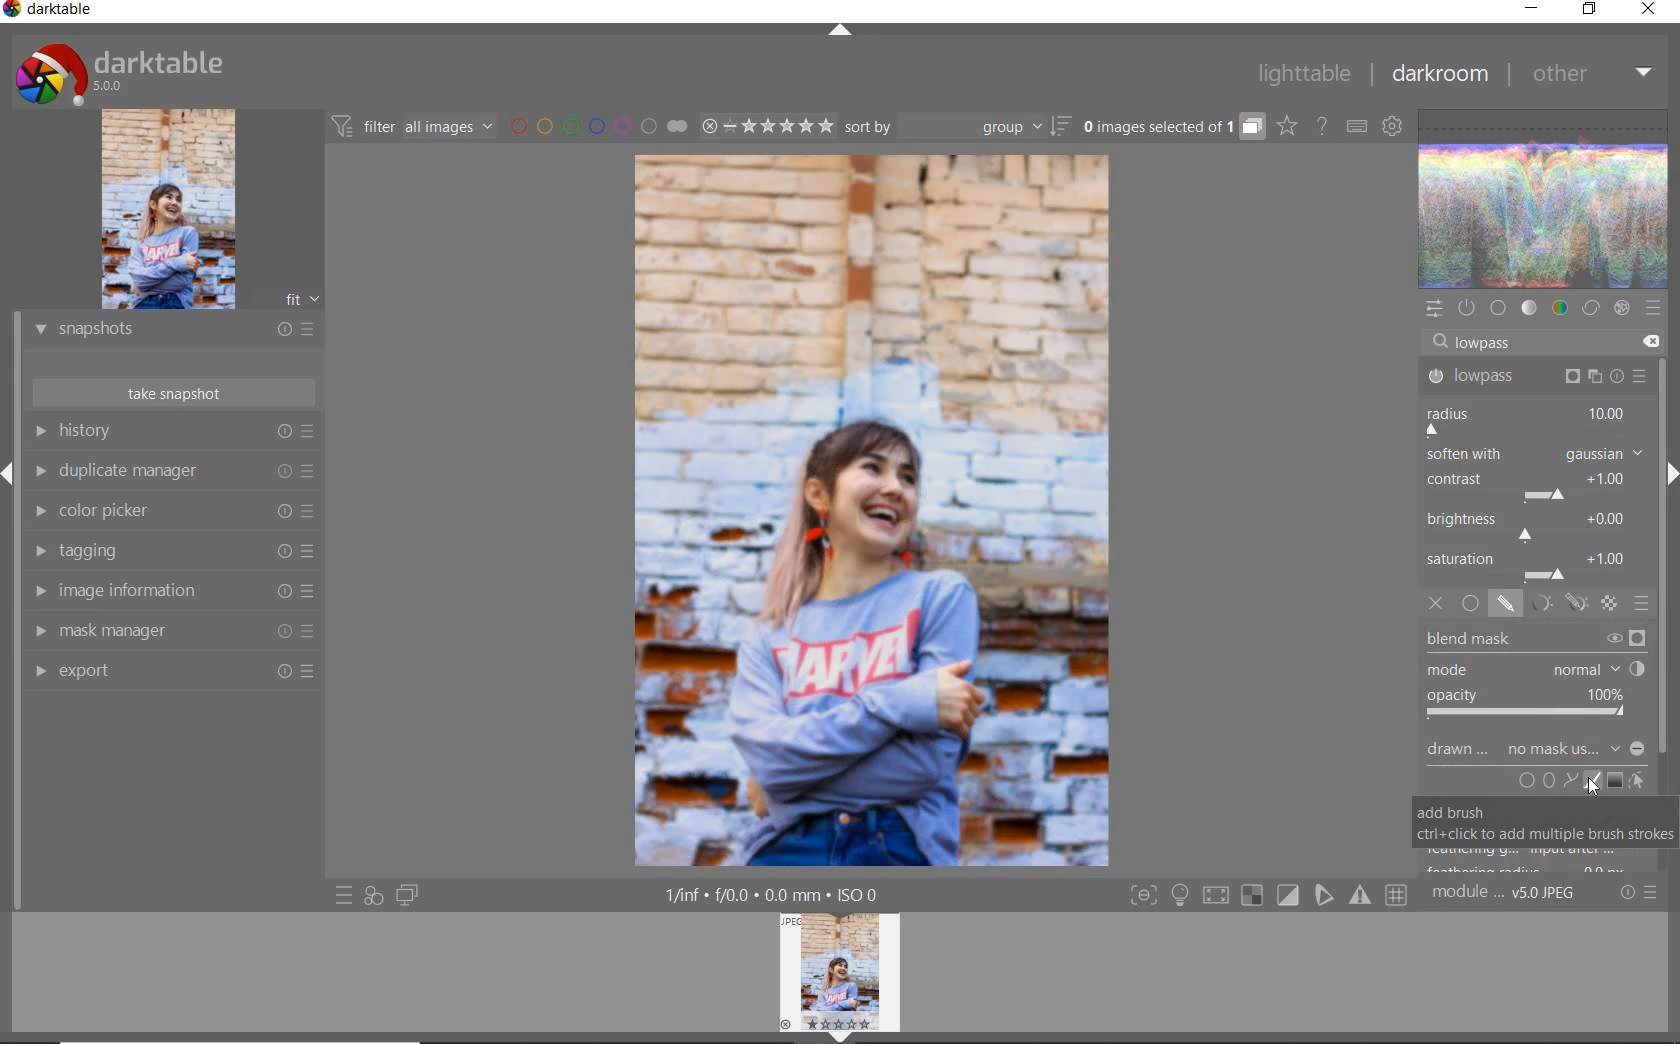  What do you see at coordinates (170, 514) in the screenshot?
I see `color picker` at bounding box center [170, 514].